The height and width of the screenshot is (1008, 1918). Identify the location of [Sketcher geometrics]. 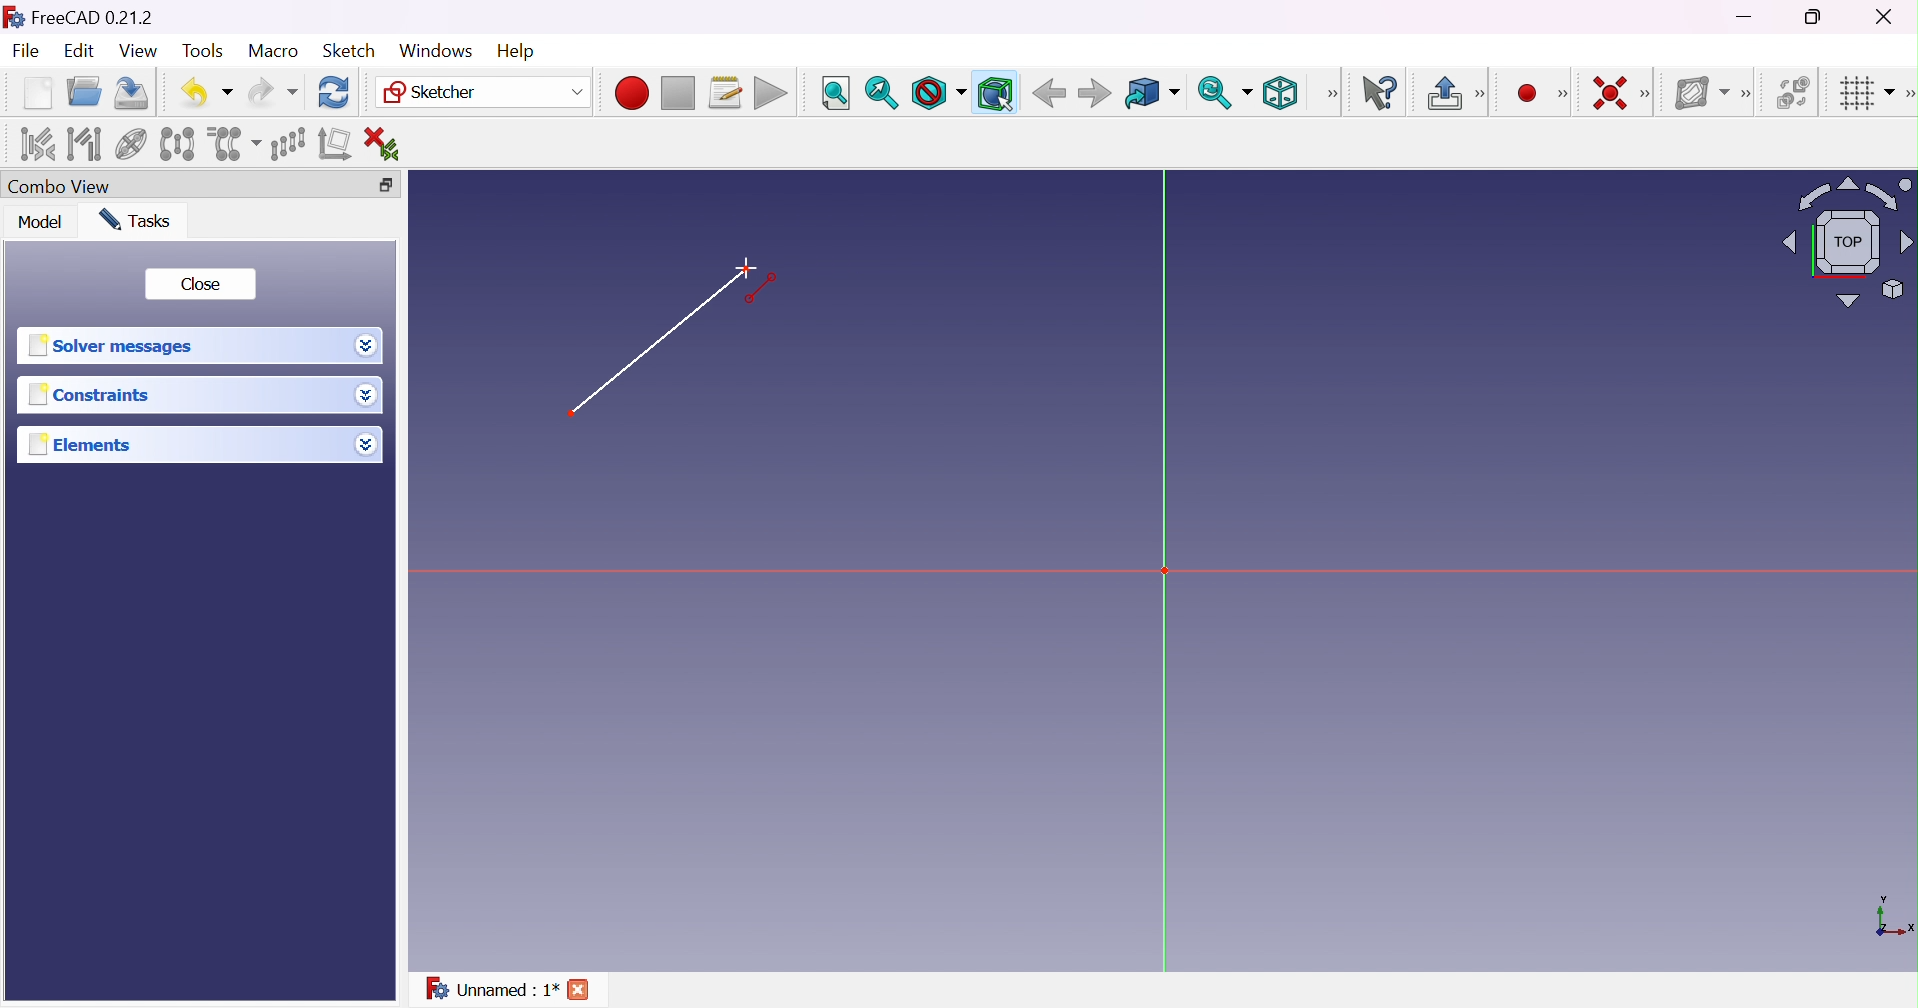
(1563, 94).